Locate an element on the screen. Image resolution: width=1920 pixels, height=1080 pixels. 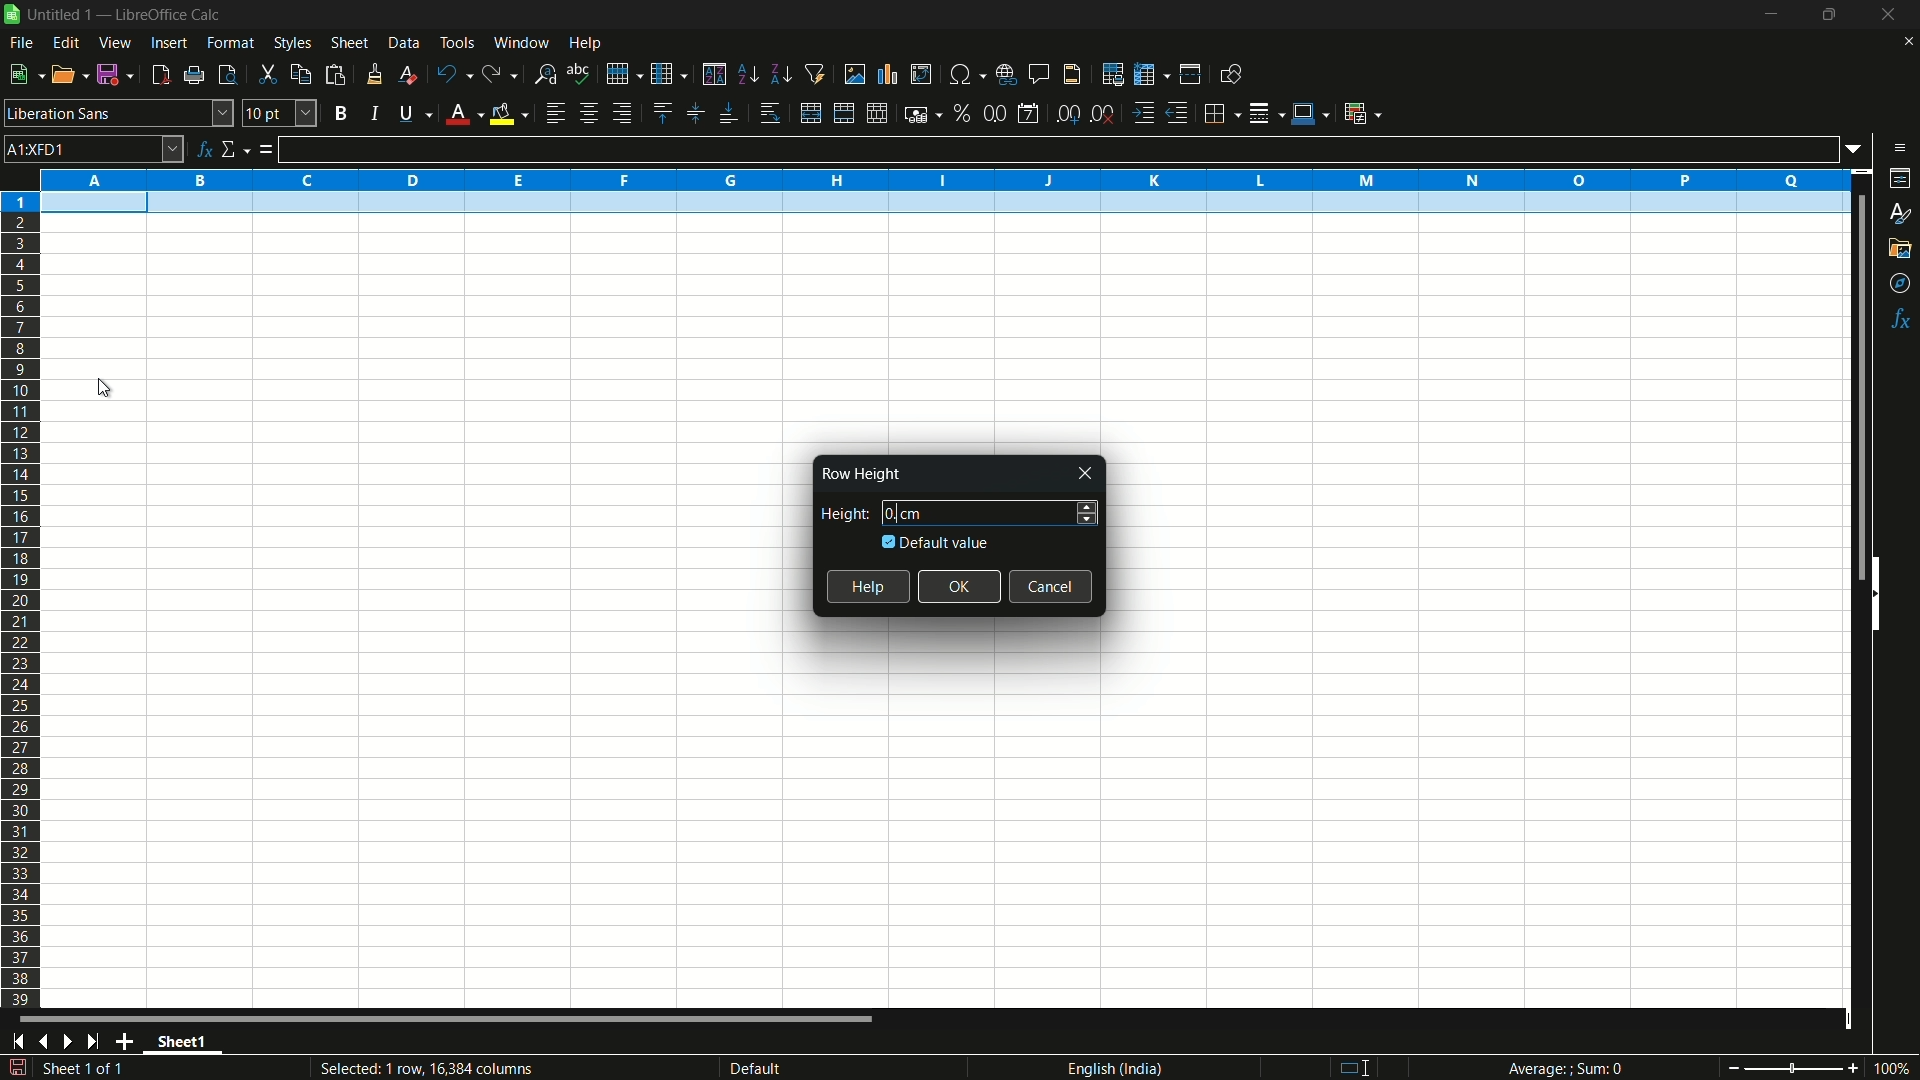
scroll bar is located at coordinates (448, 1022).